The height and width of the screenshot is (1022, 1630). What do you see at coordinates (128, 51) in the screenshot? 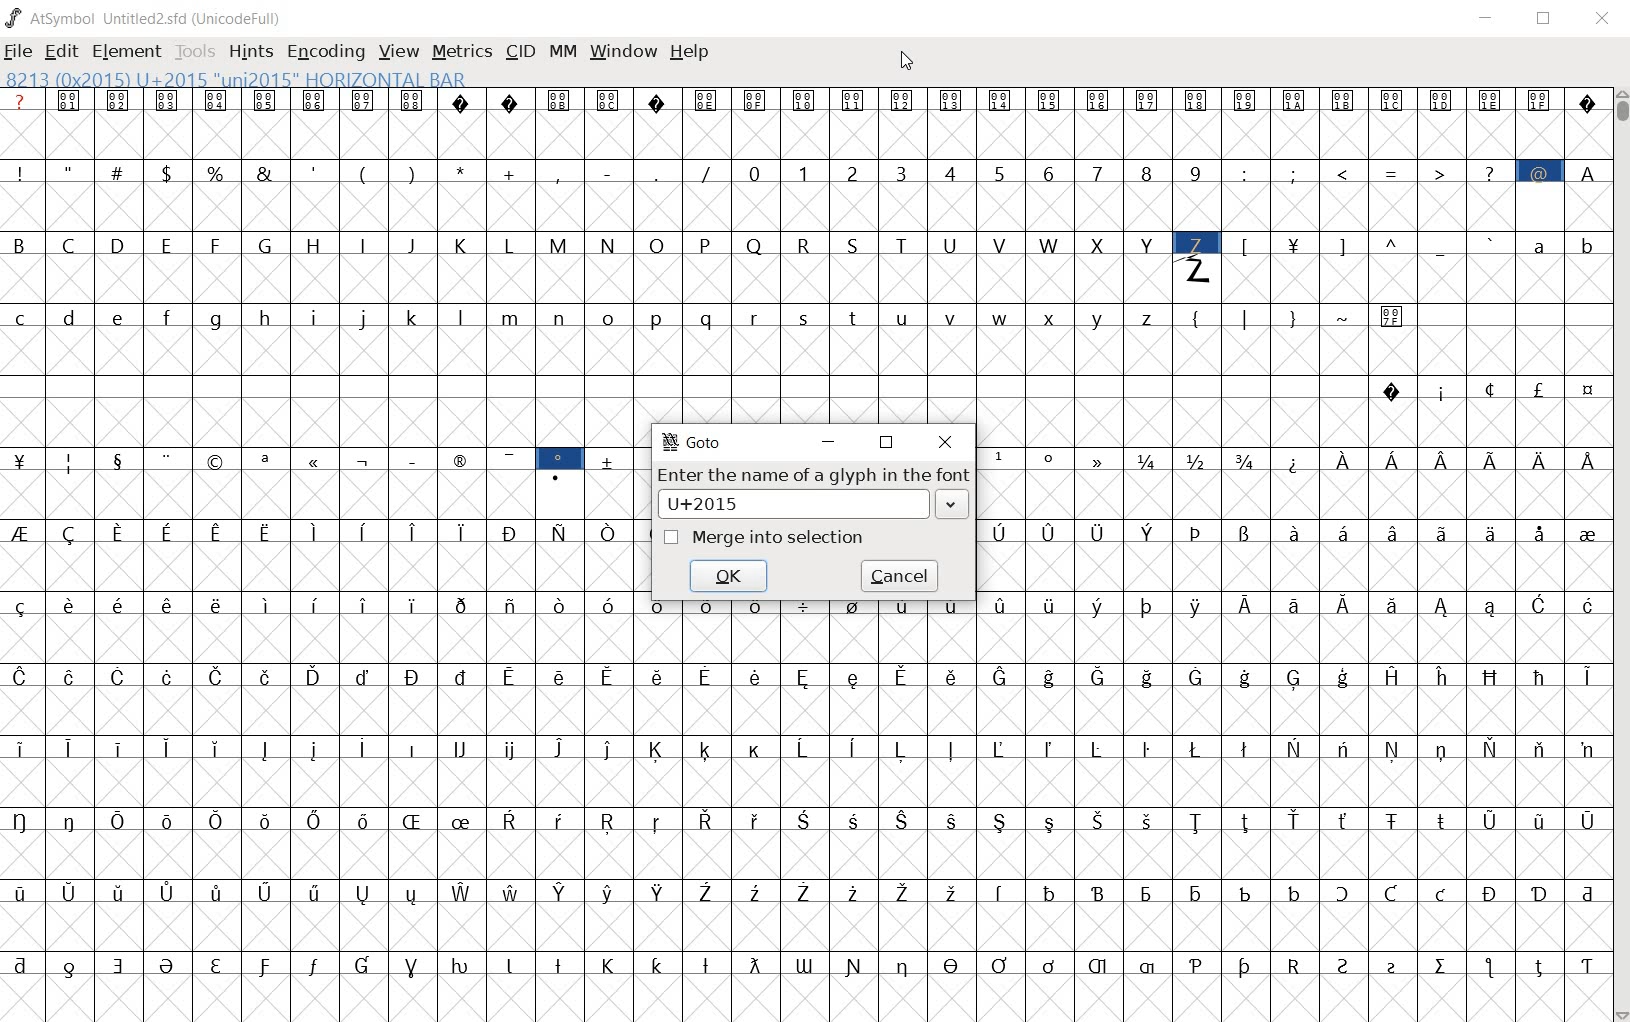
I see `ELEMENT` at bounding box center [128, 51].